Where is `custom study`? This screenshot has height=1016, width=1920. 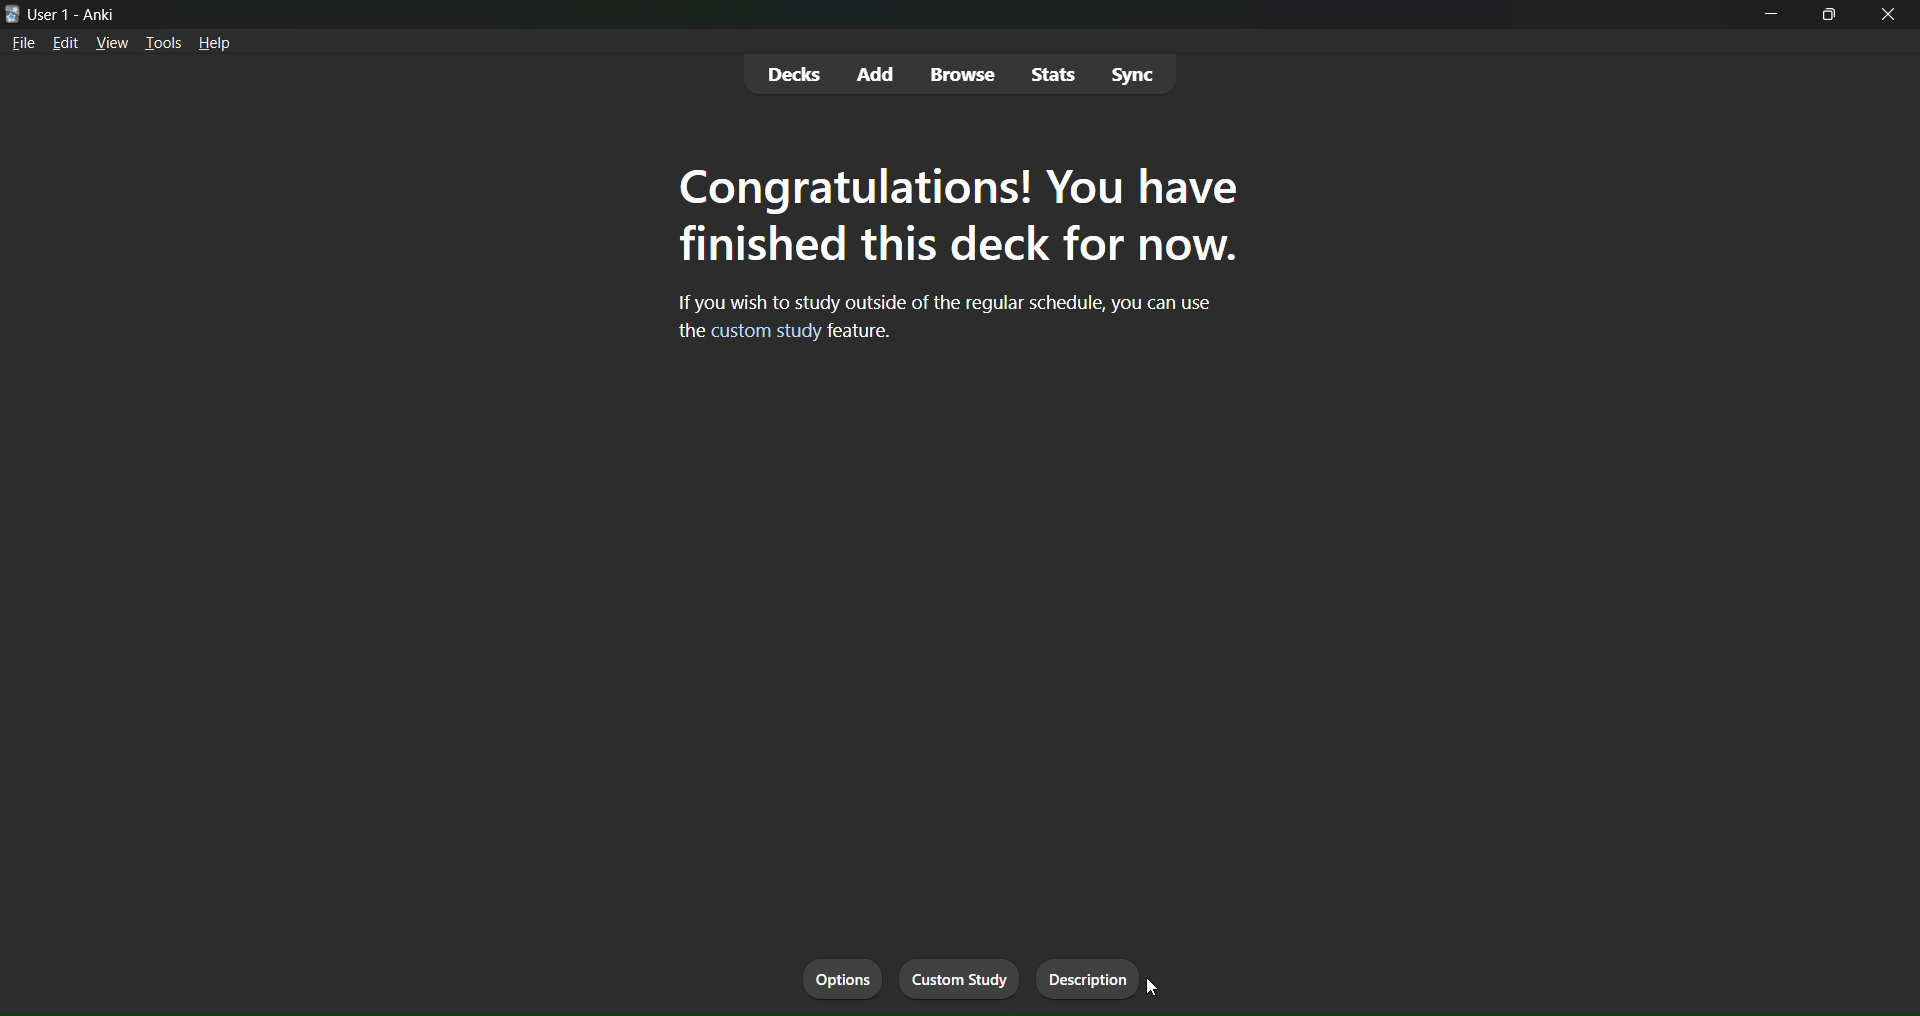
custom study is located at coordinates (766, 333).